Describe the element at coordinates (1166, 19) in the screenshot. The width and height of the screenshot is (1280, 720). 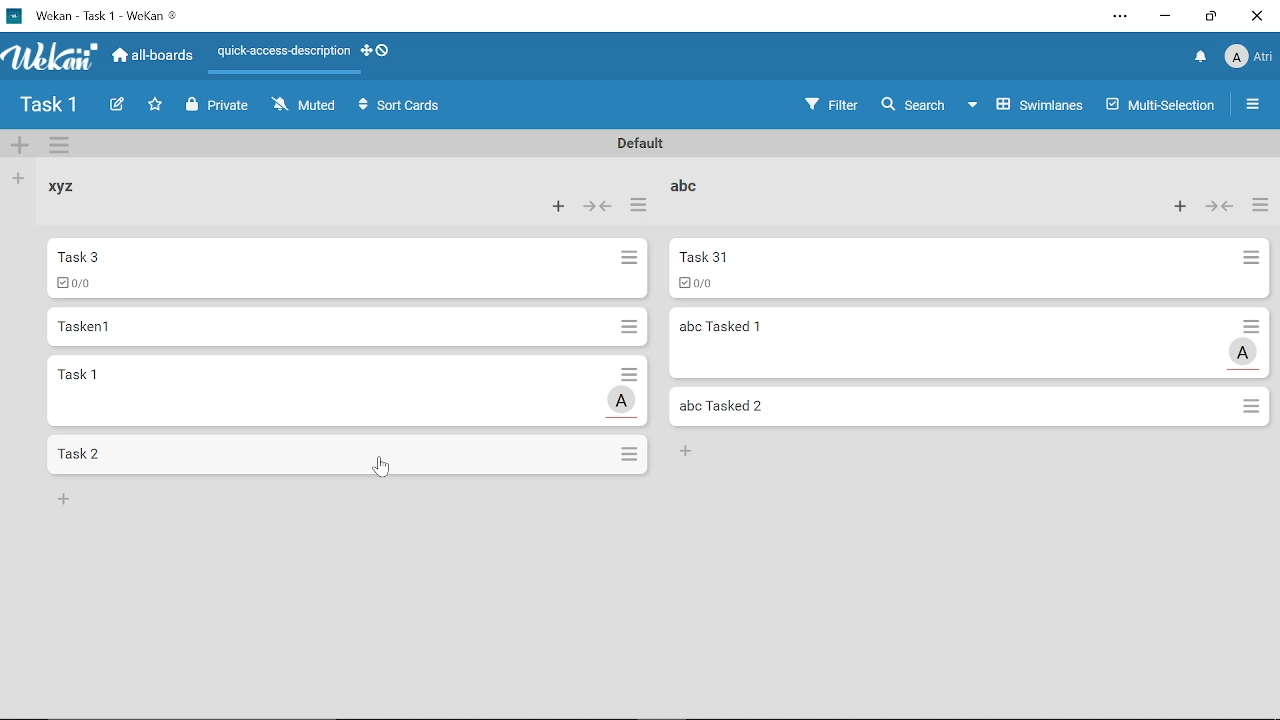
I see `Minimize` at that location.